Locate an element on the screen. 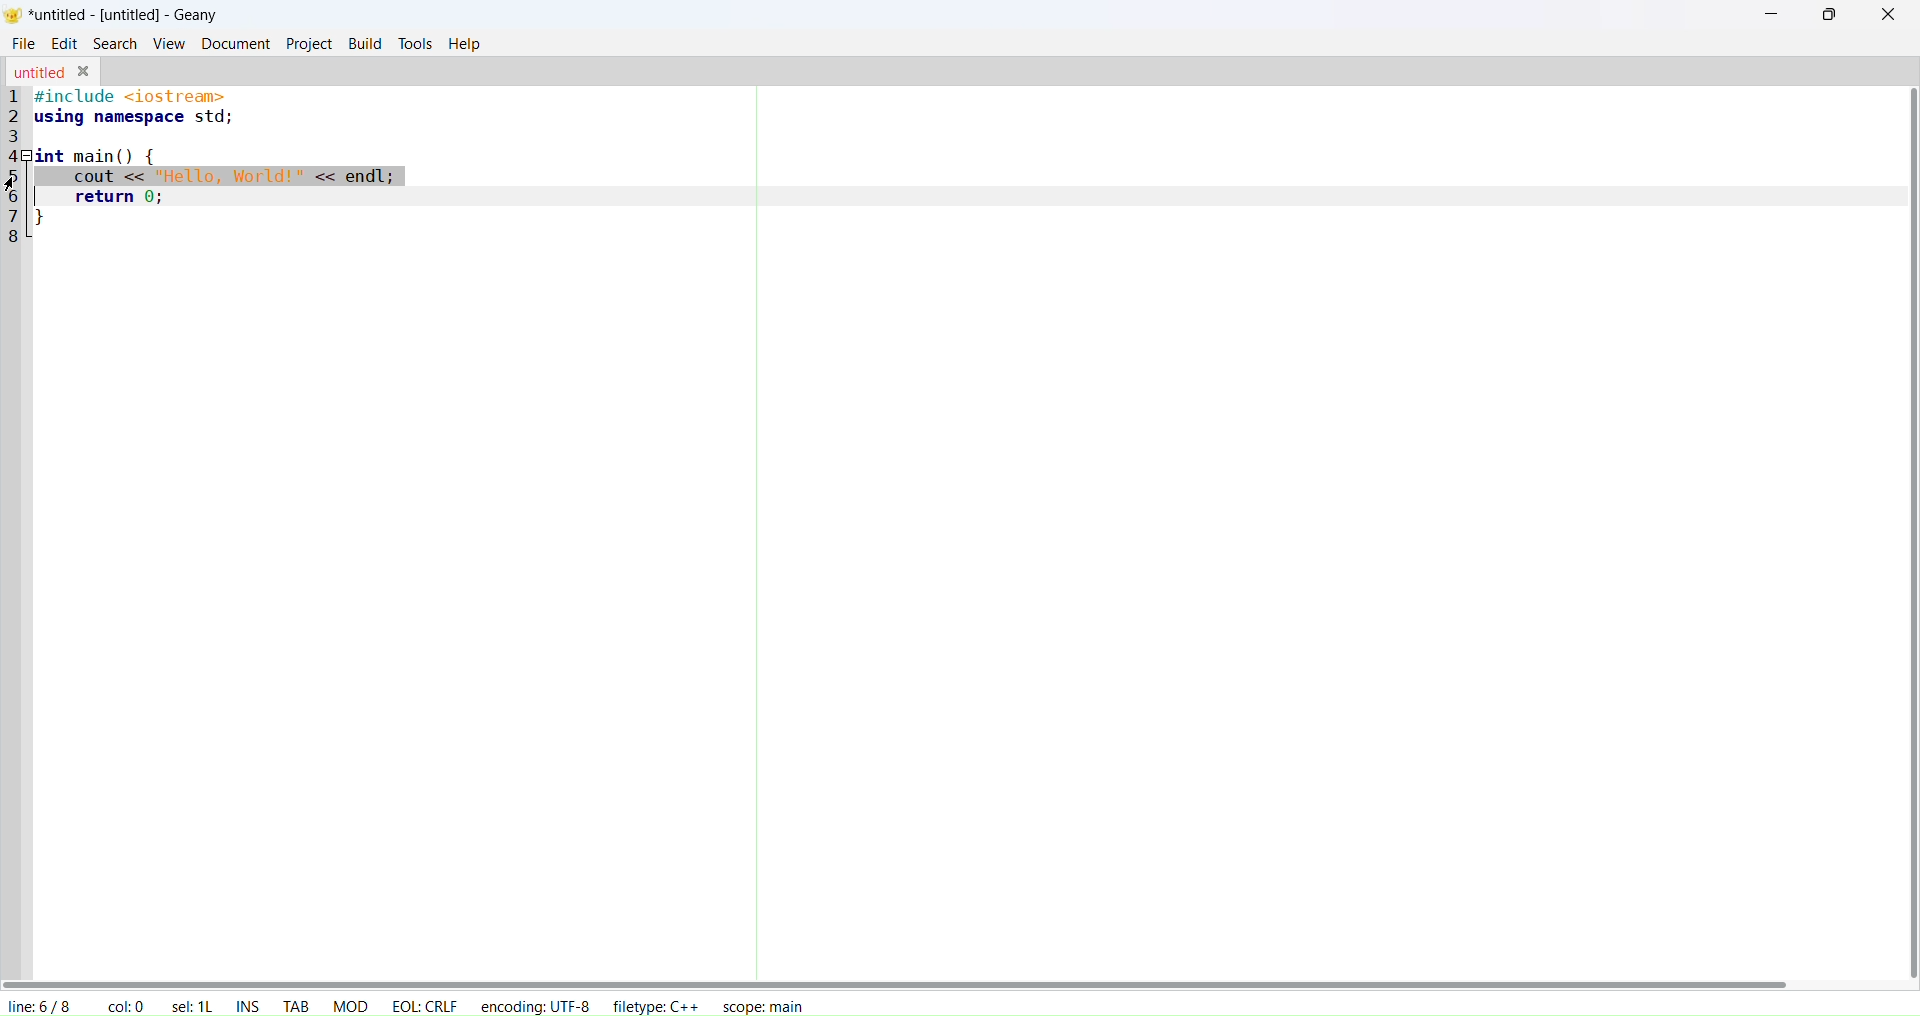  build is located at coordinates (364, 43).